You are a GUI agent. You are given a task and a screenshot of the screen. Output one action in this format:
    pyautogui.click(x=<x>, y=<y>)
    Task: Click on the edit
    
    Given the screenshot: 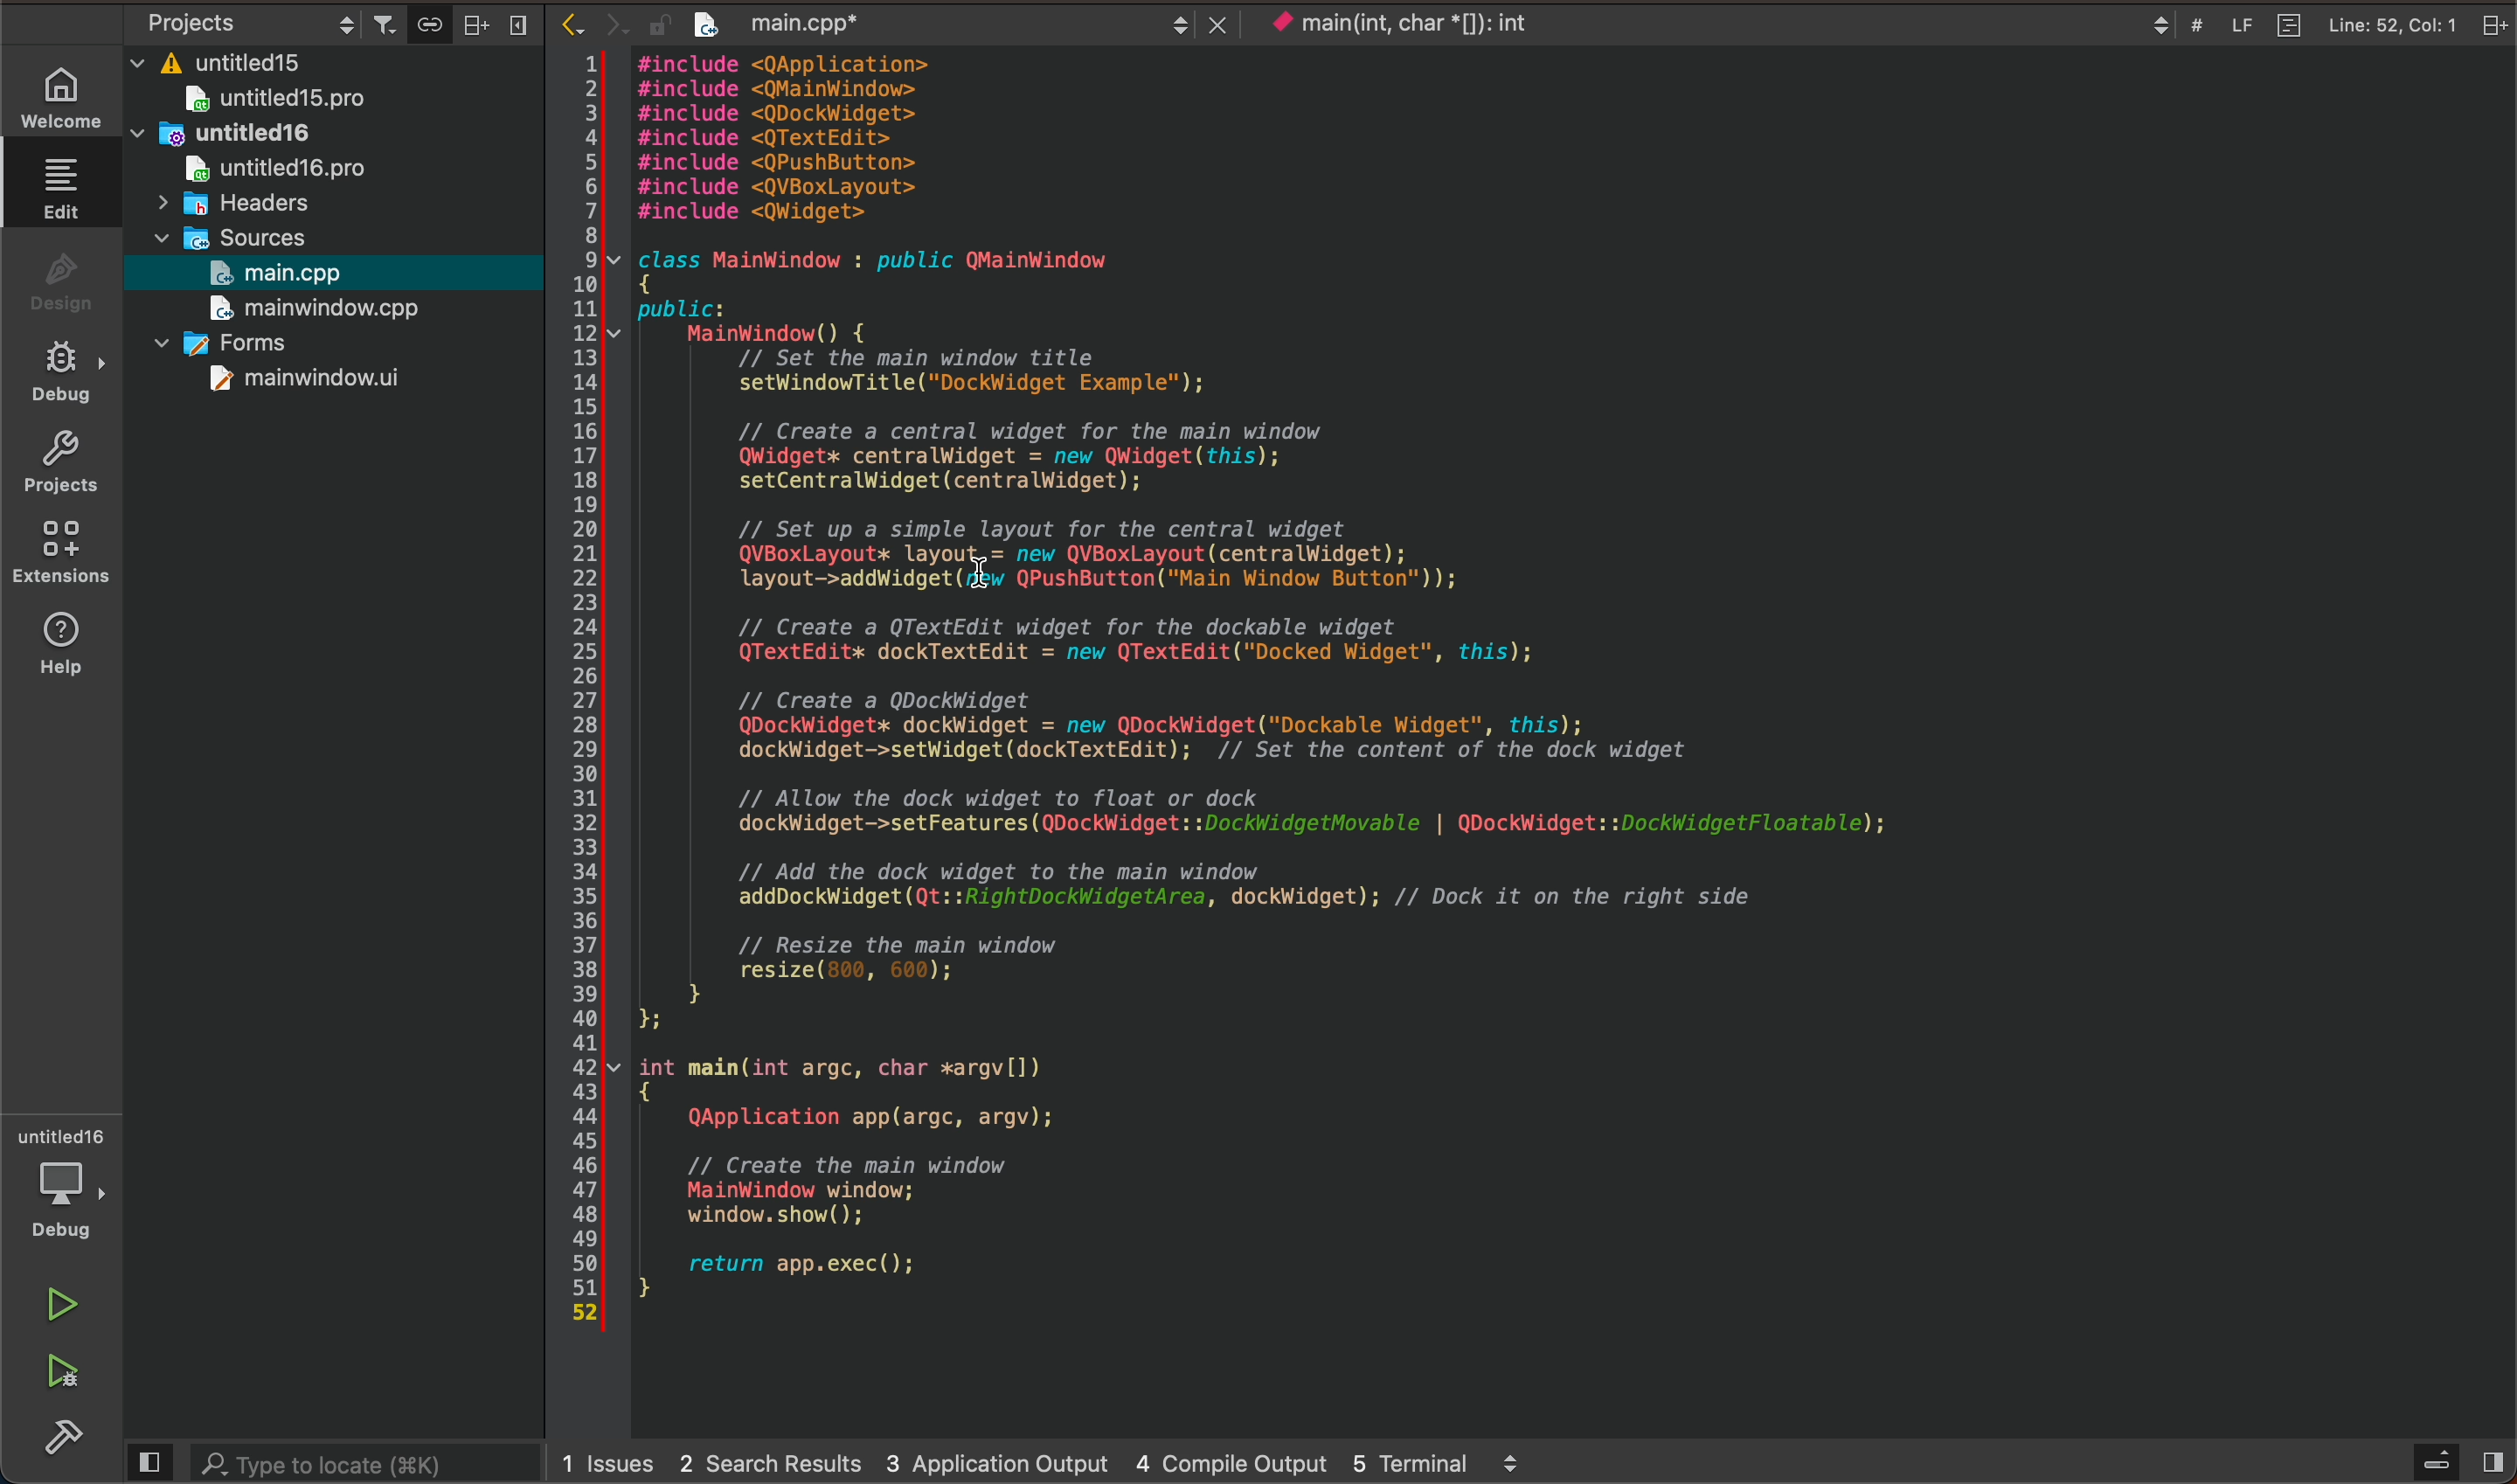 What is the action you would take?
    pyautogui.click(x=51, y=183)
    